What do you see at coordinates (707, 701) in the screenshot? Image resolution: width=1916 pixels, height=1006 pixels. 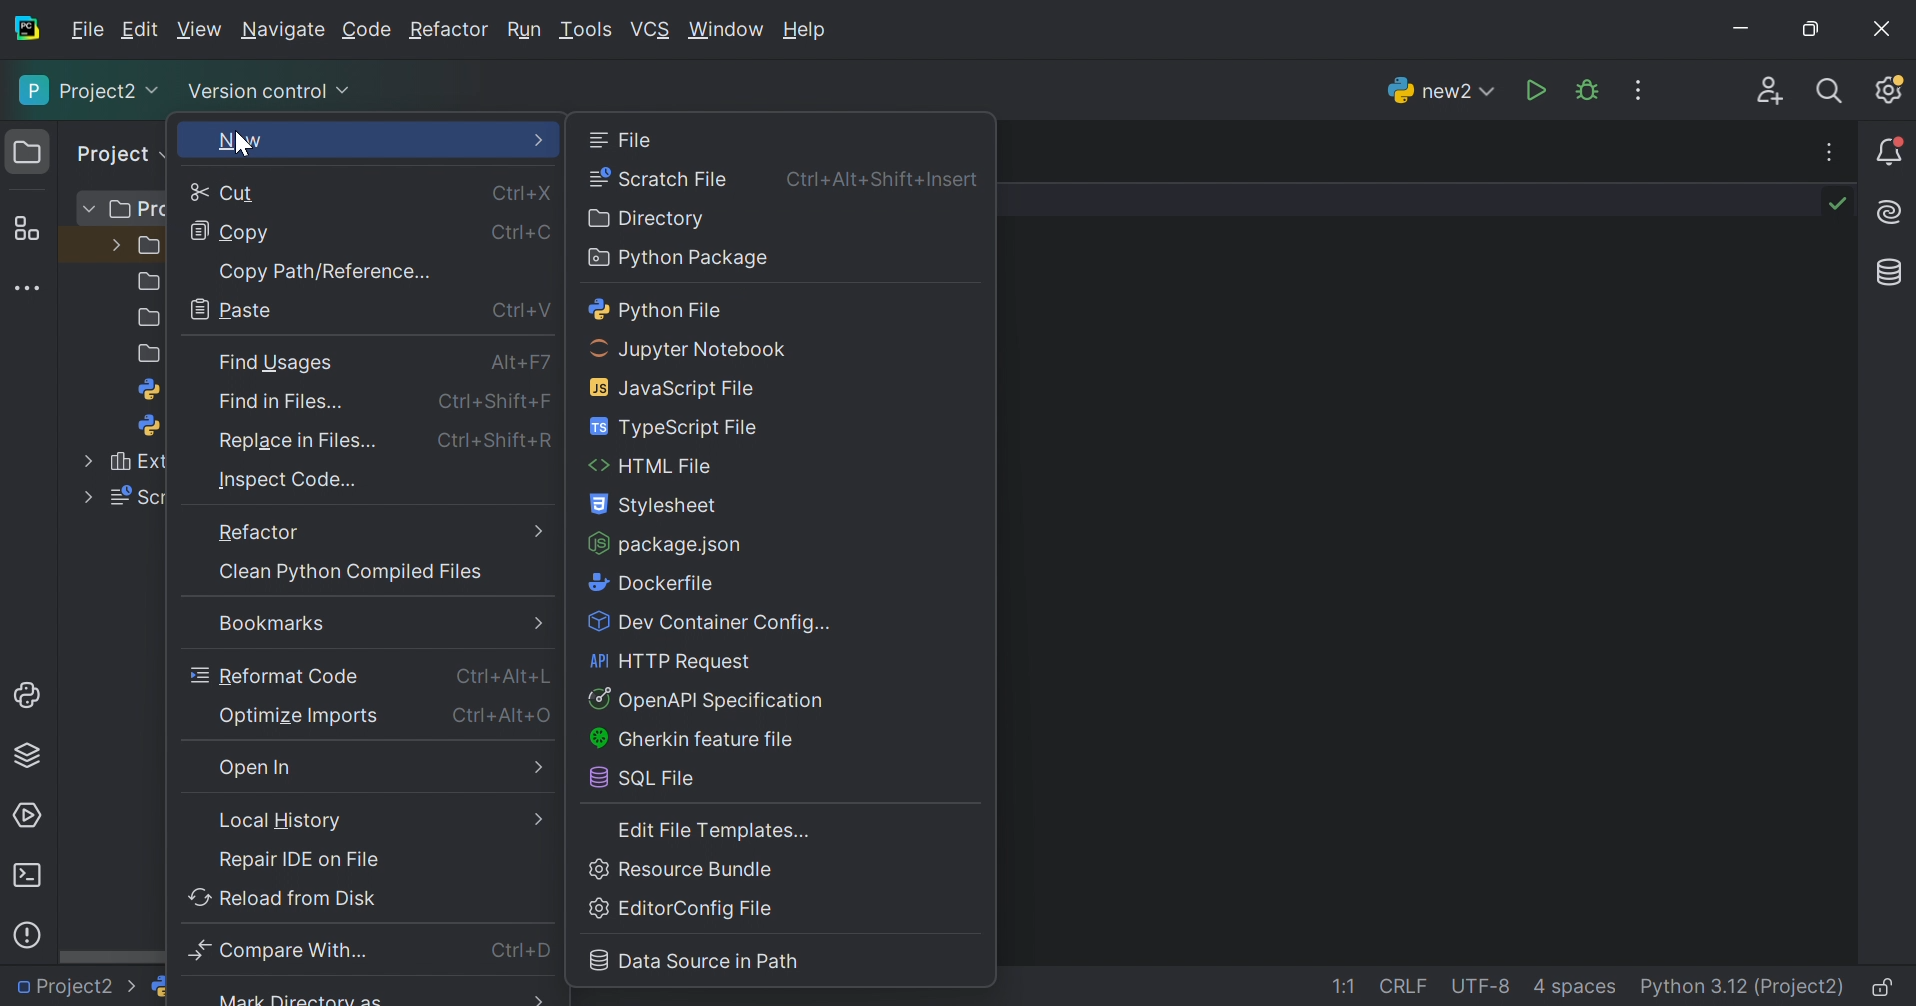 I see `Open API specification` at bounding box center [707, 701].